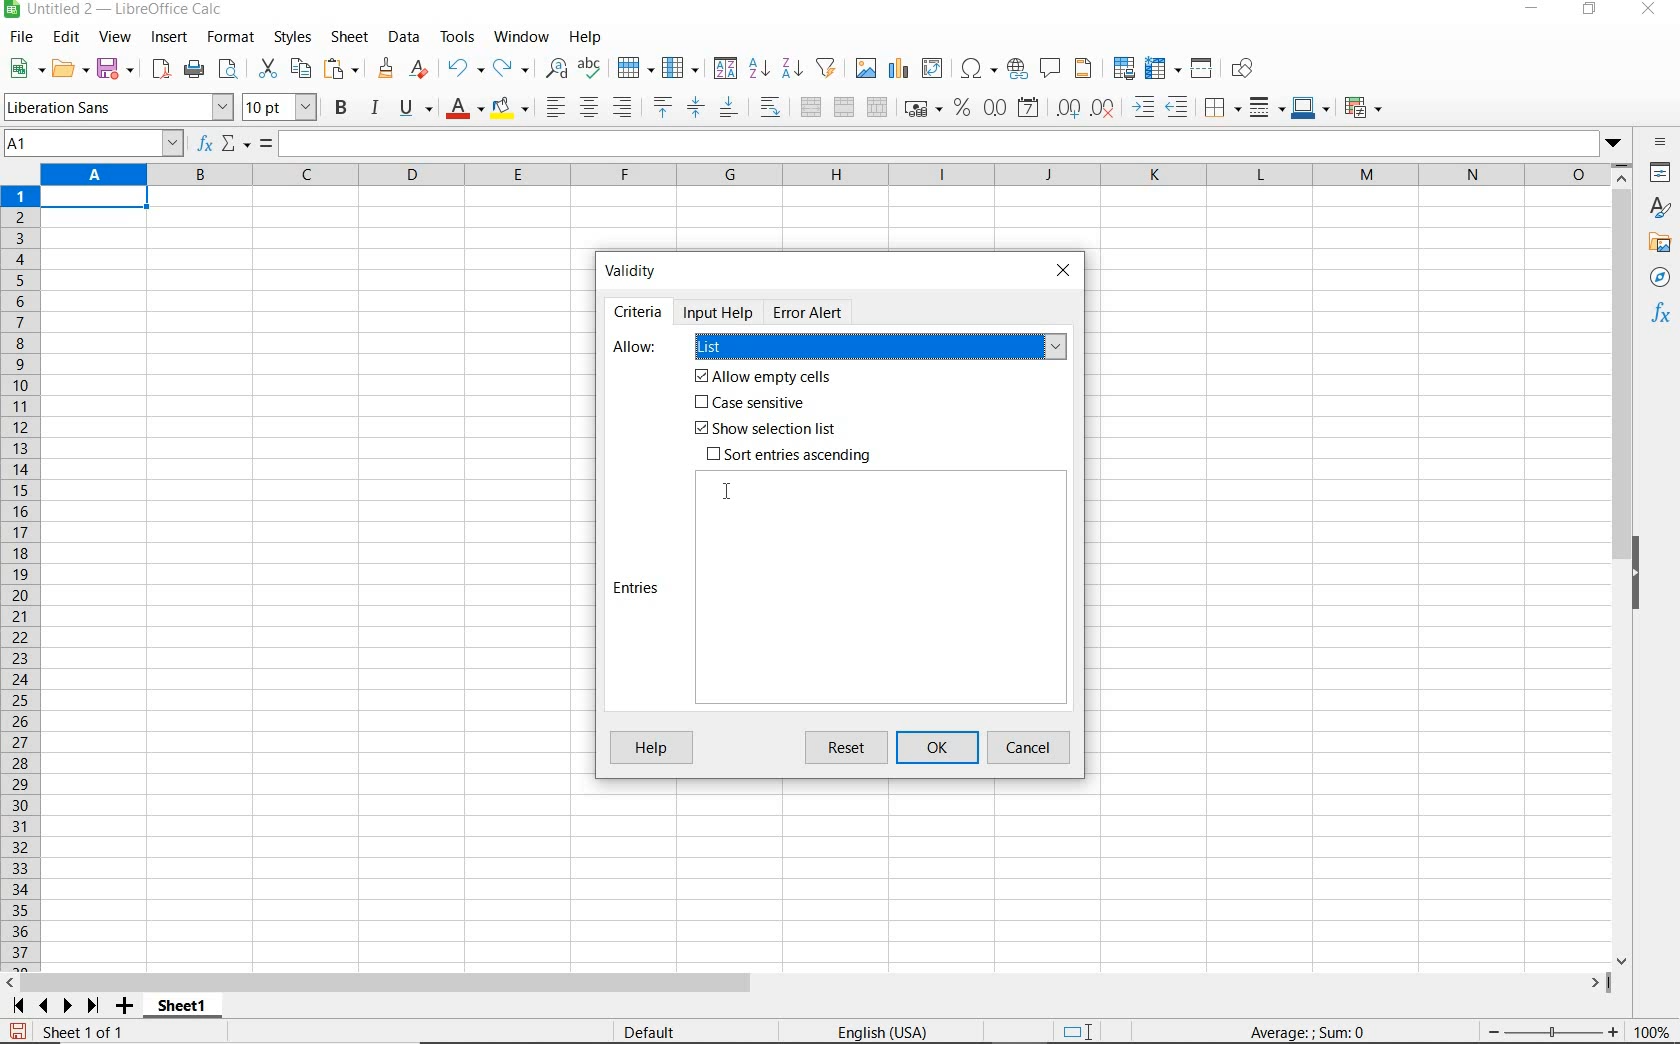 This screenshot has height=1044, width=1680. I want to click on close, so click(1063, 268).